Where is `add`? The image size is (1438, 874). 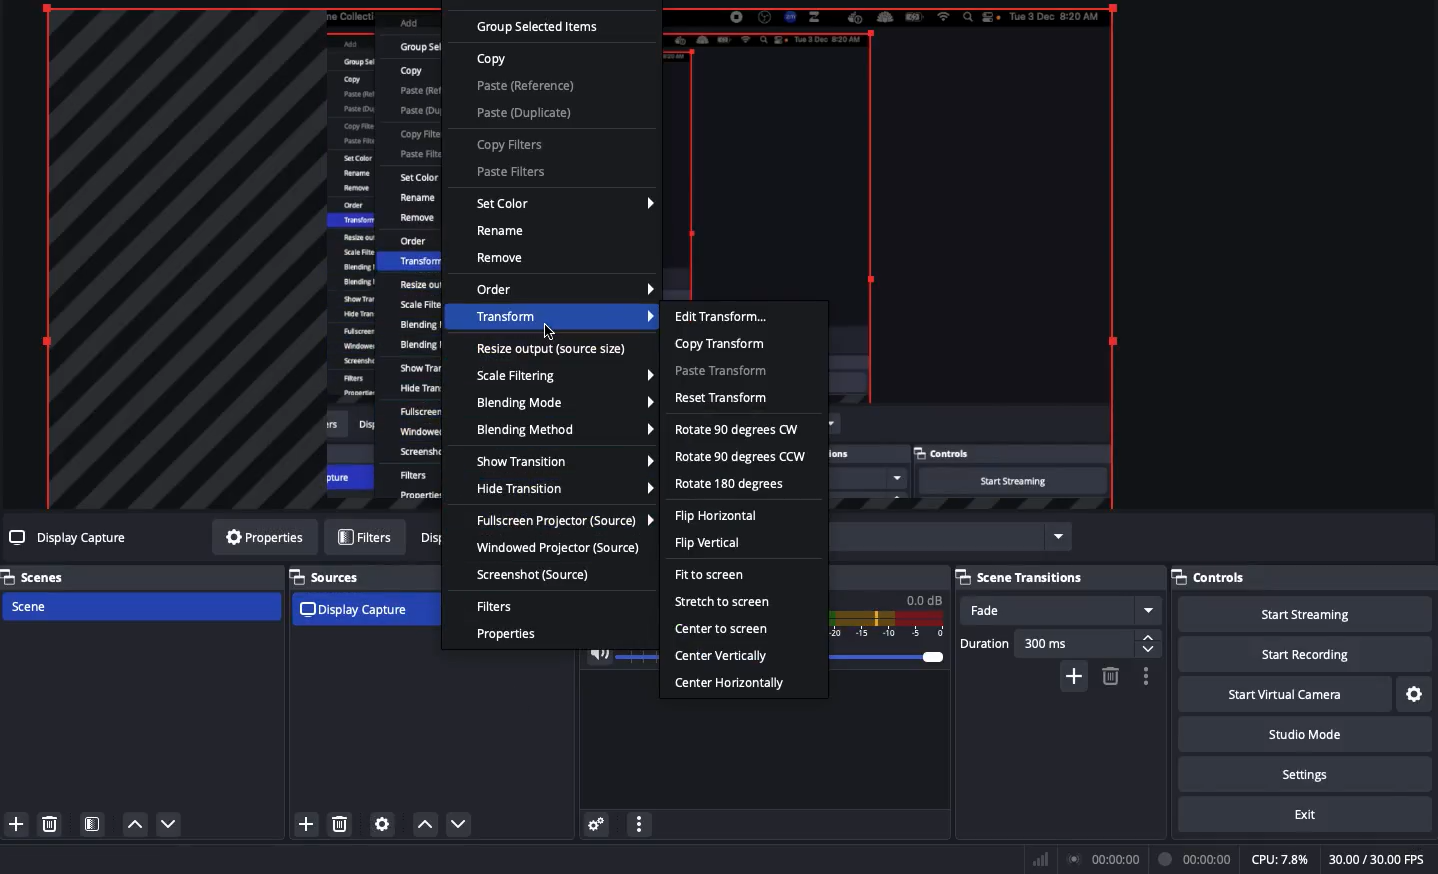 add is located at coordinates (306, 823).